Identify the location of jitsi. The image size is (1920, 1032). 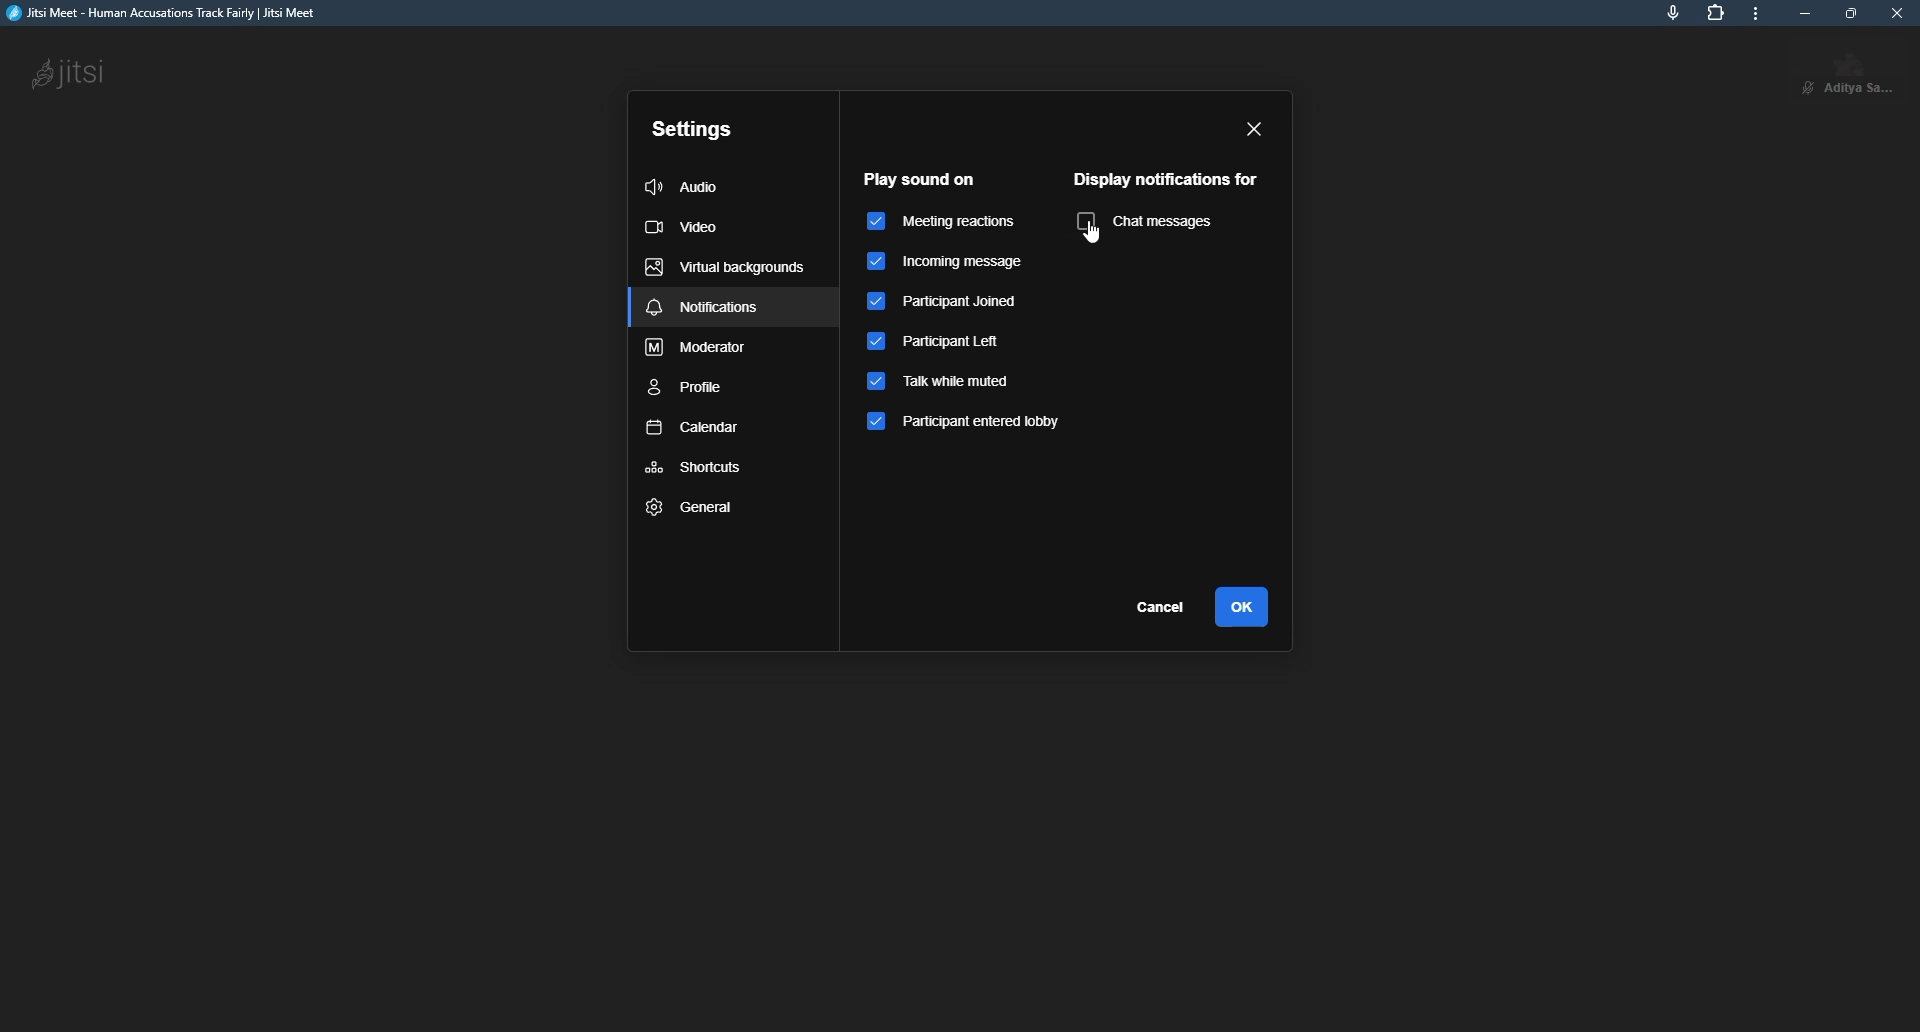
(171, 15).